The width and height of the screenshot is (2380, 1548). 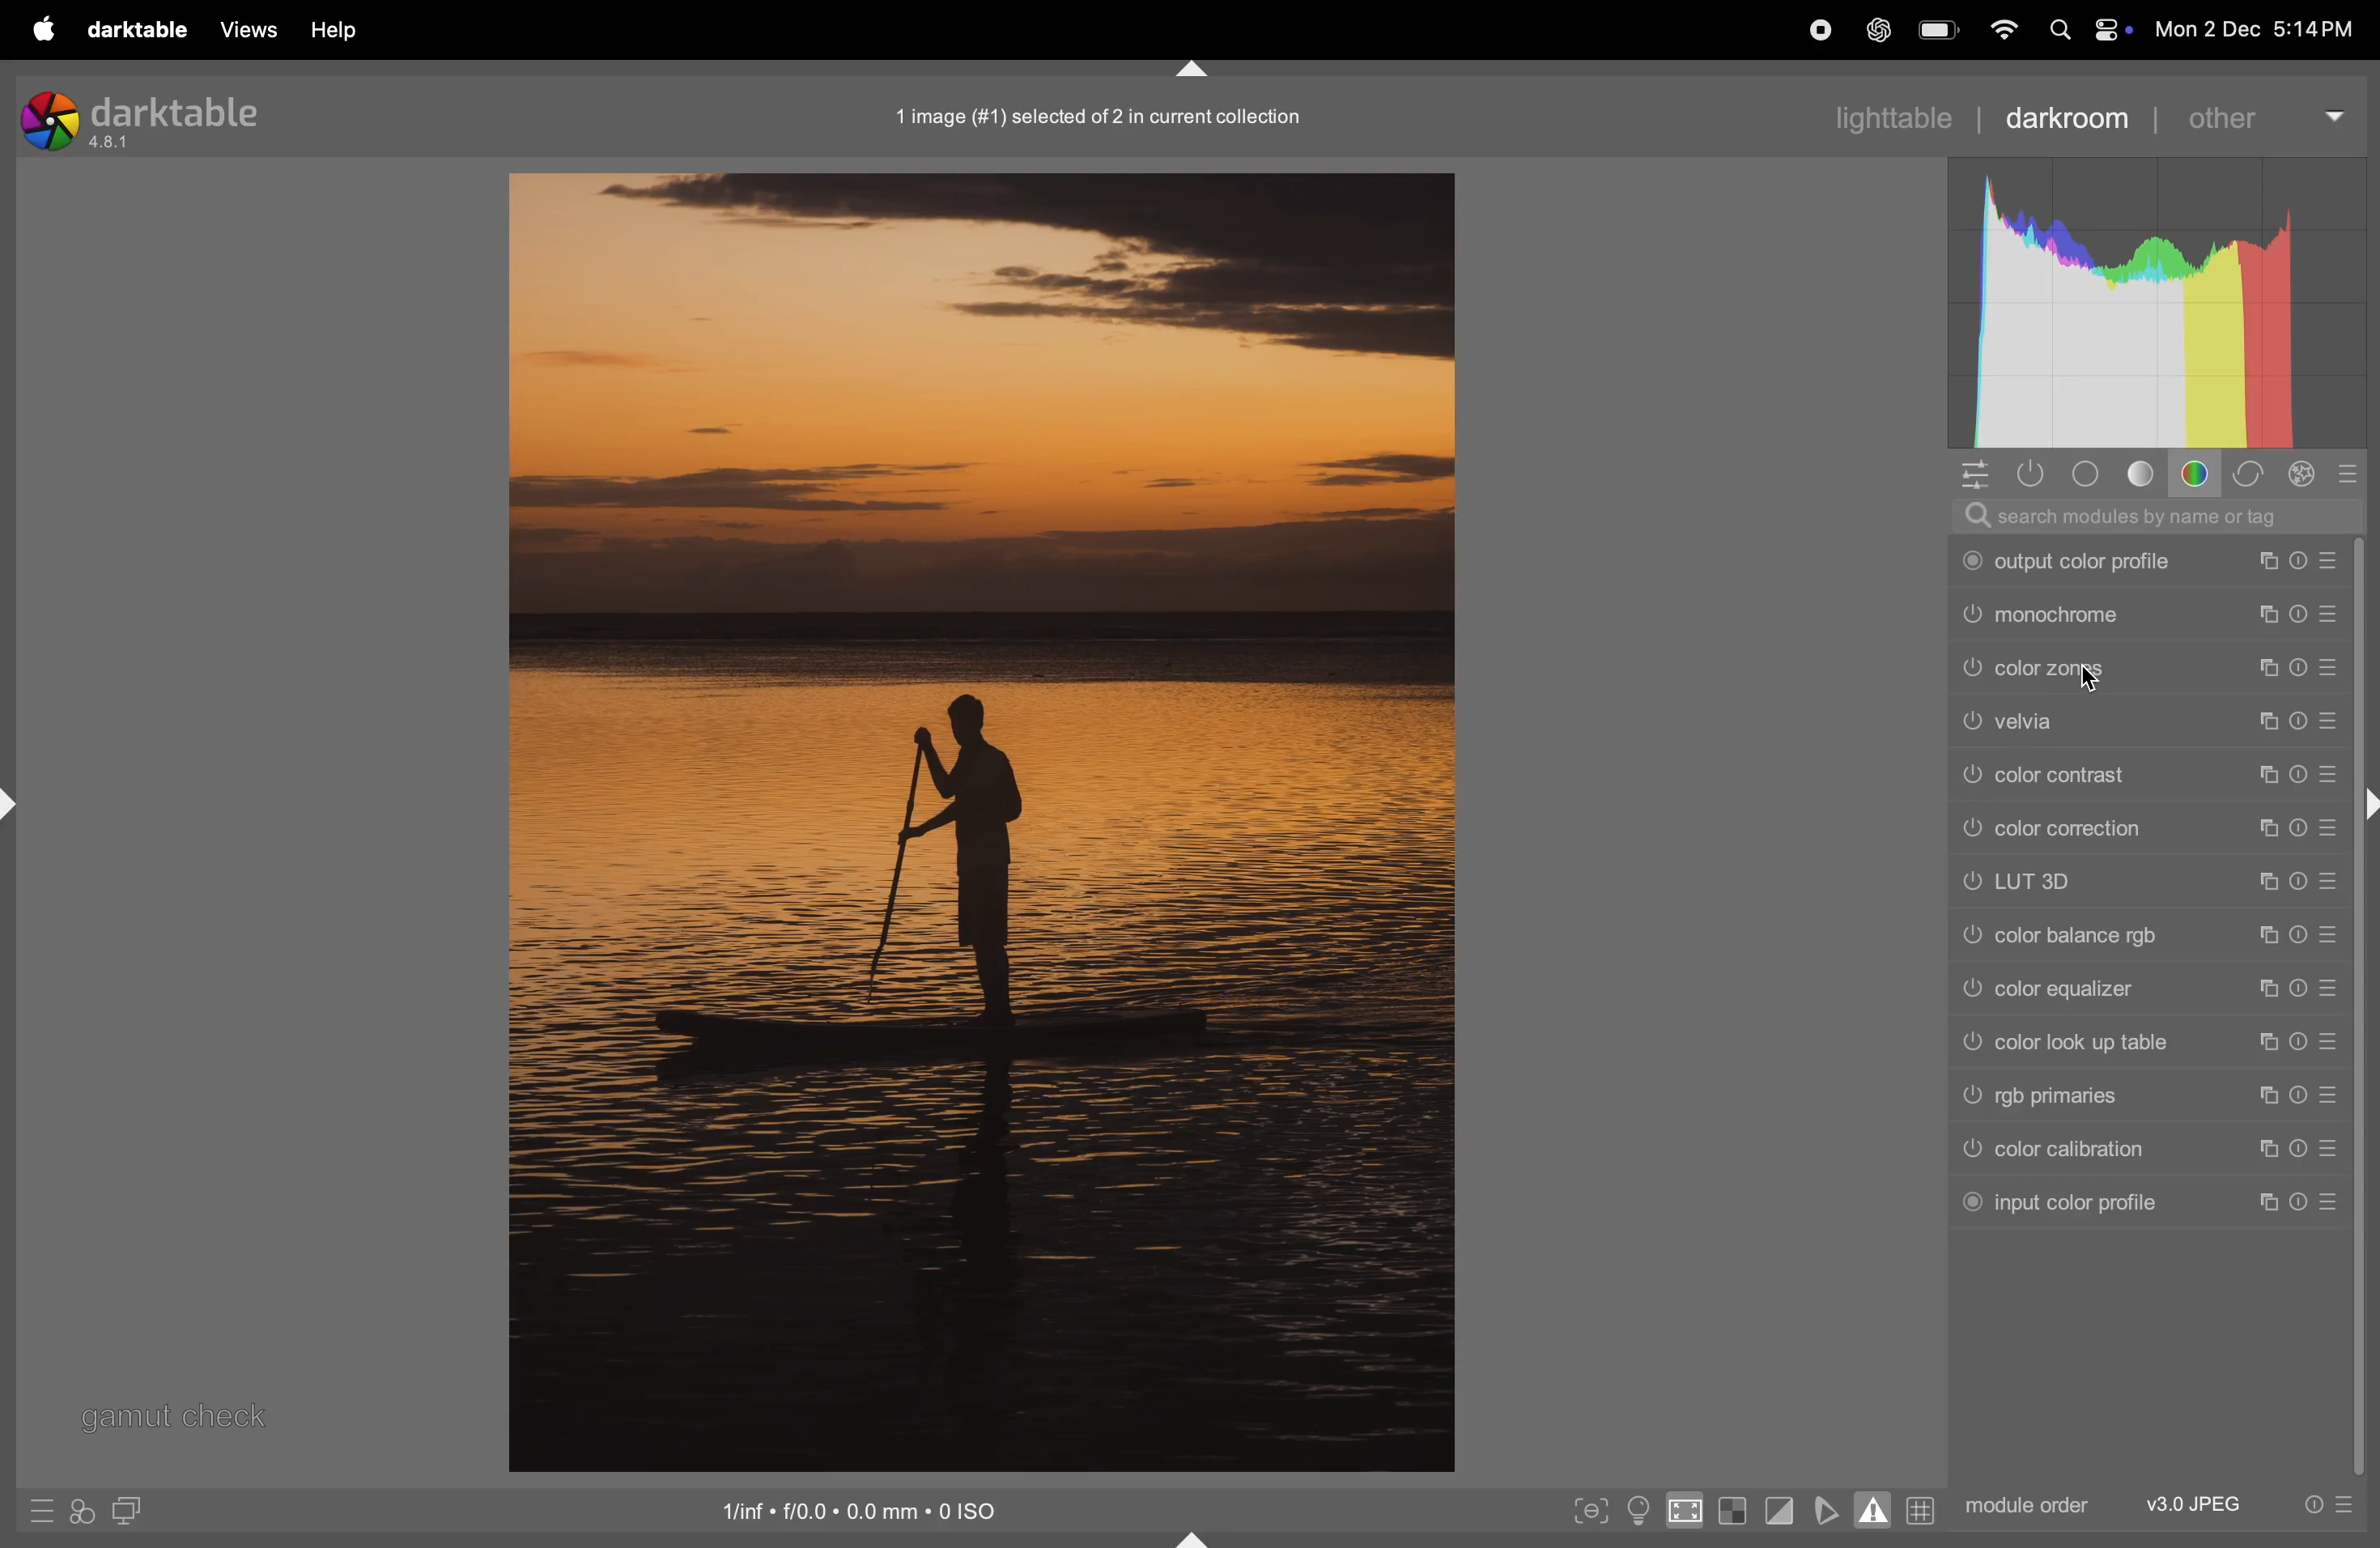 What do you see at coordinates (2296, 1149) in the screenshot?
I see `Timer` at bounding box center [2296, 1149].